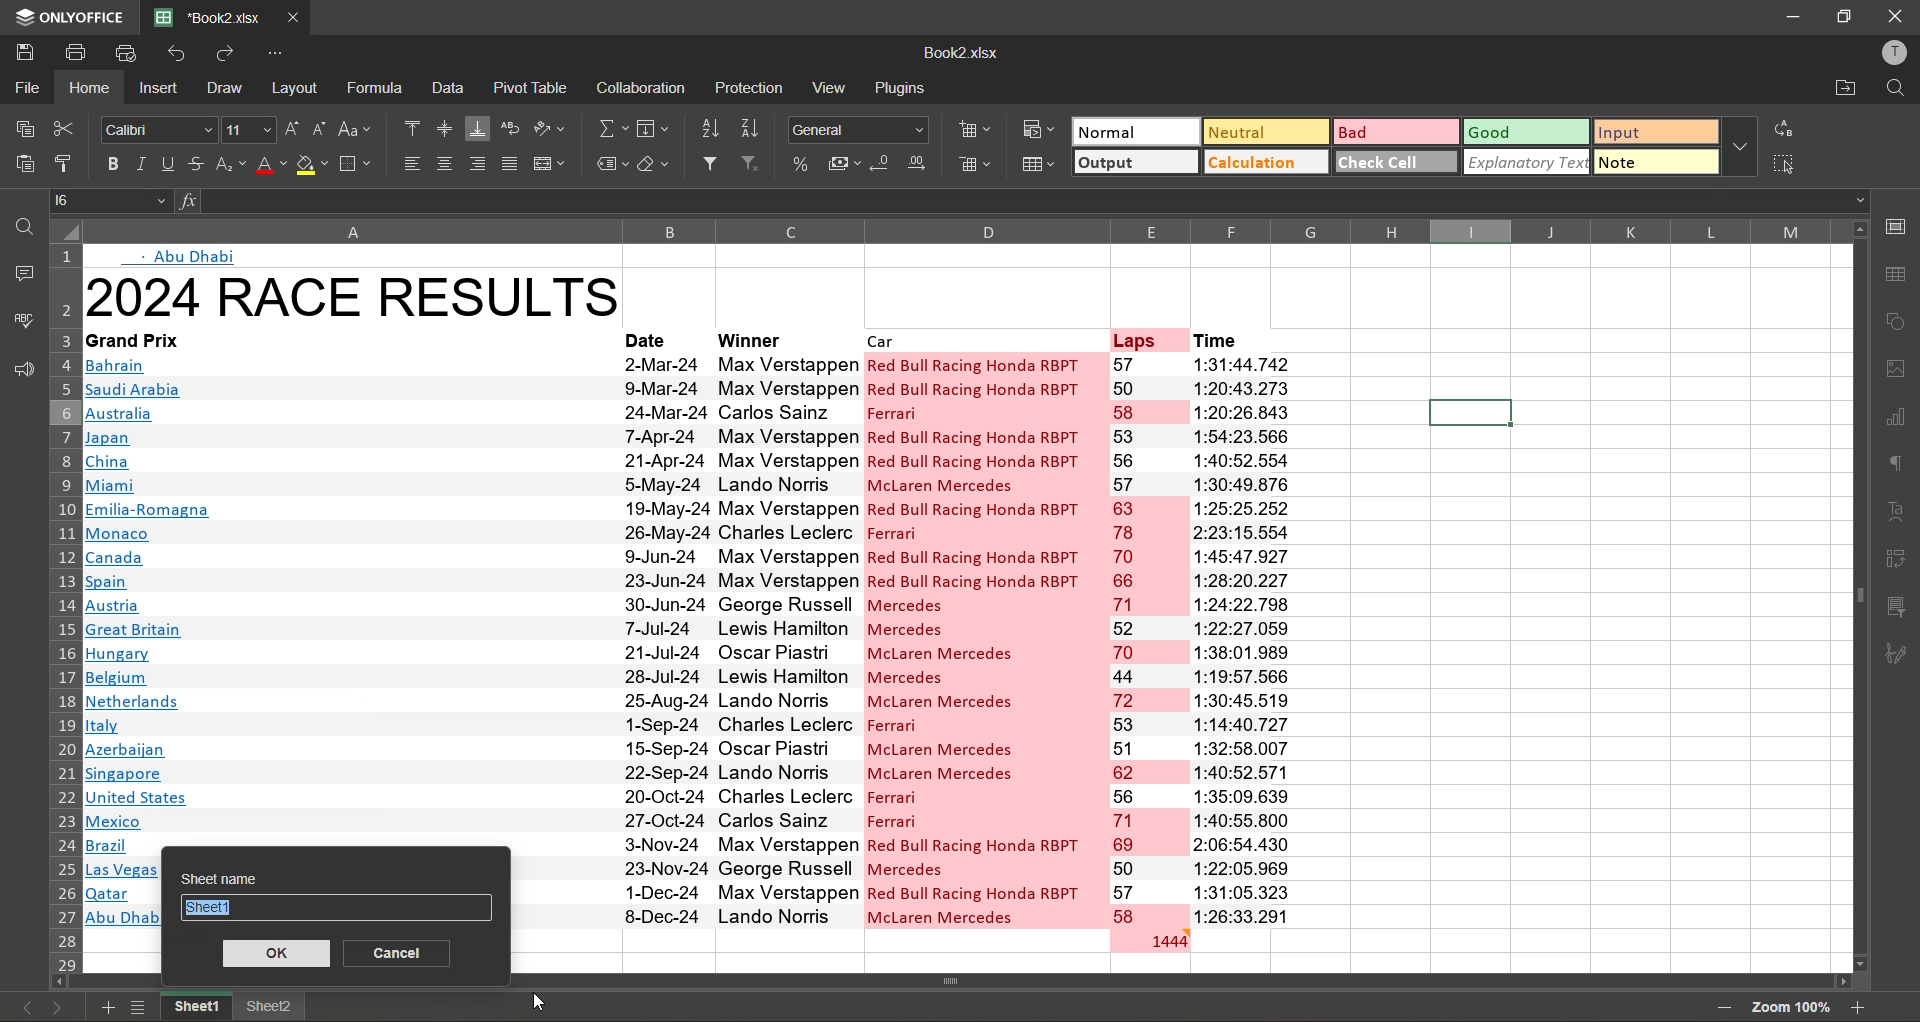 The image size is (1920, 1022). I want to click on align left, so click(409, 166).